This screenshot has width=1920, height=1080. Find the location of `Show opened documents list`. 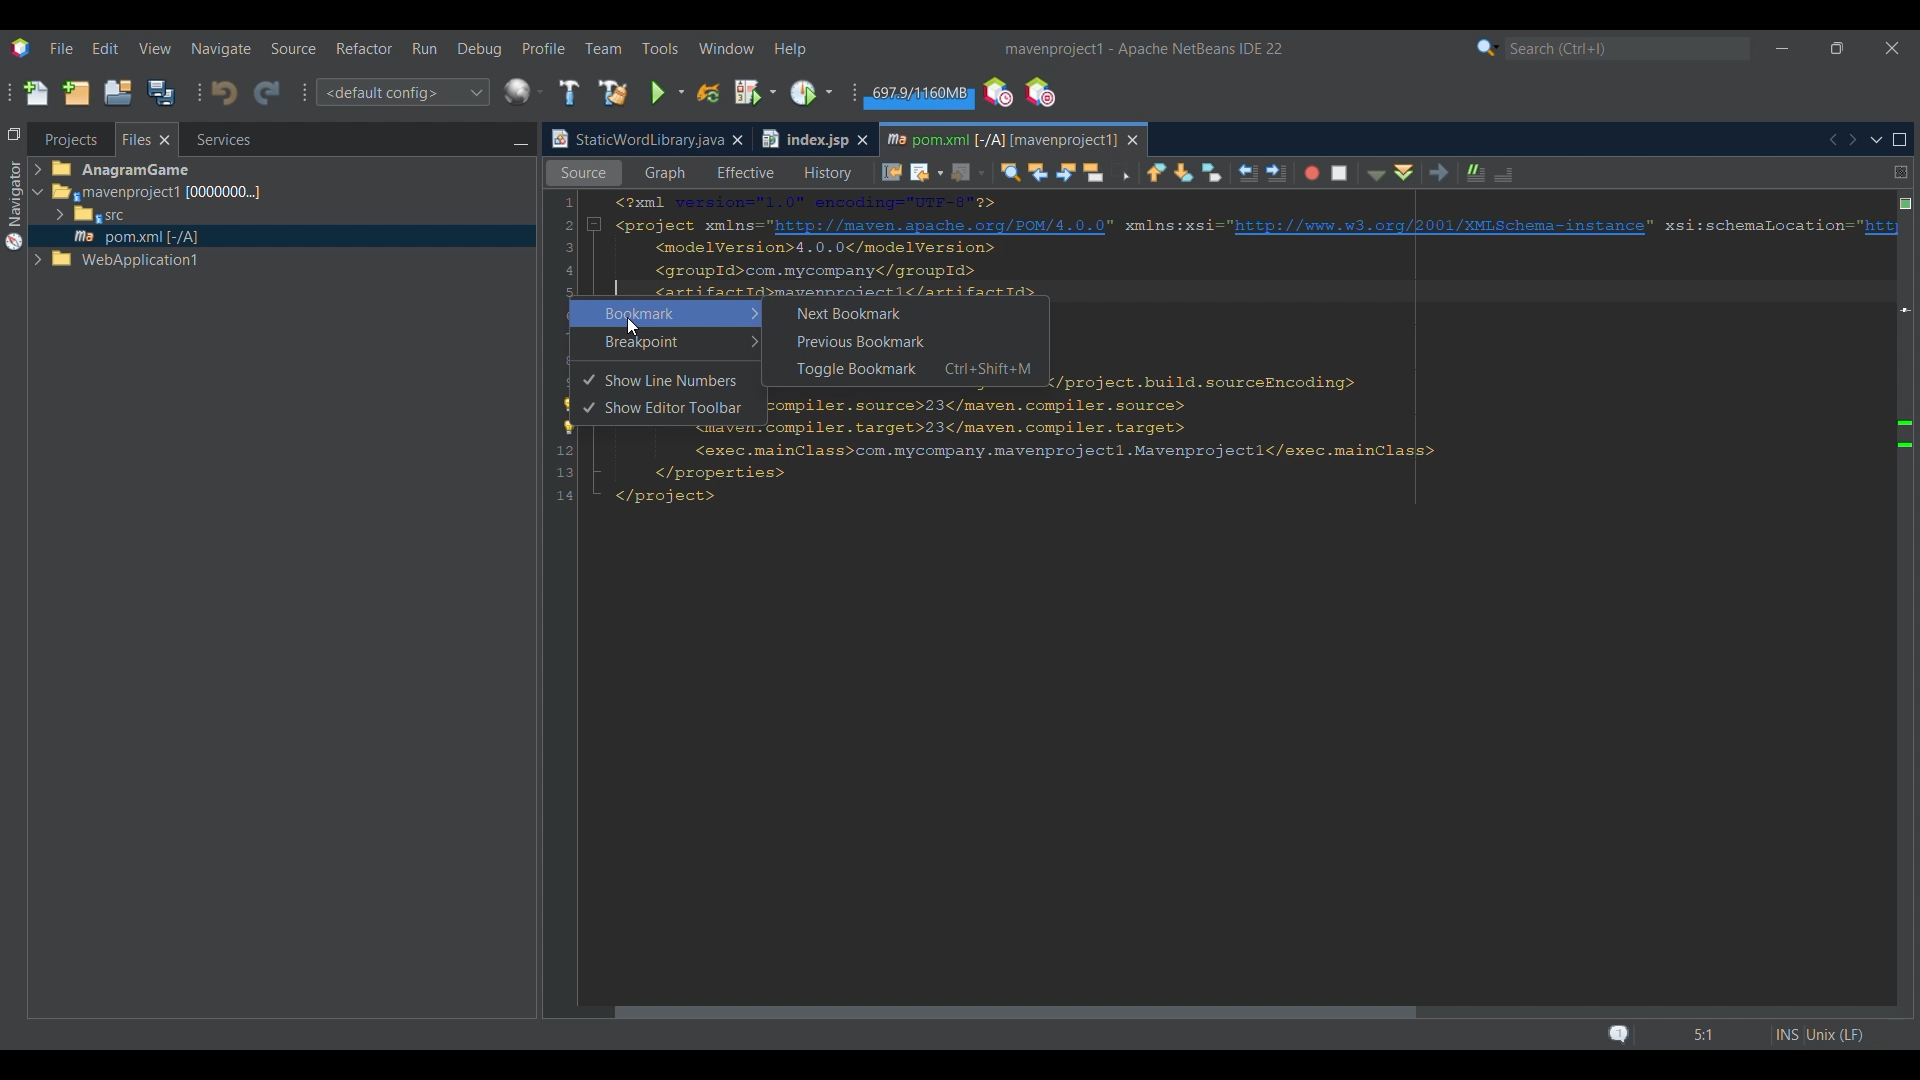

Show opened documents list is located at coordinates (1877, 141).